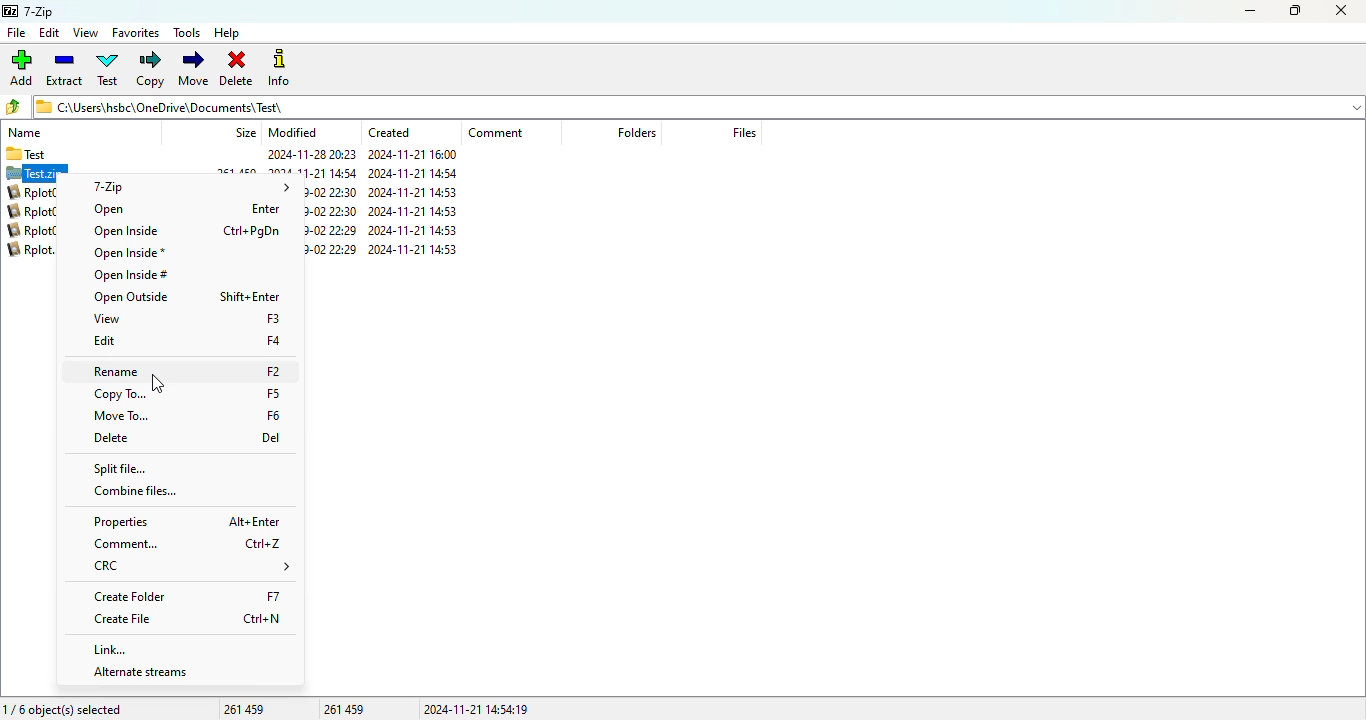  Describe the element at coordinates (237, 68) in the screenshot. I see `delete` at that location.